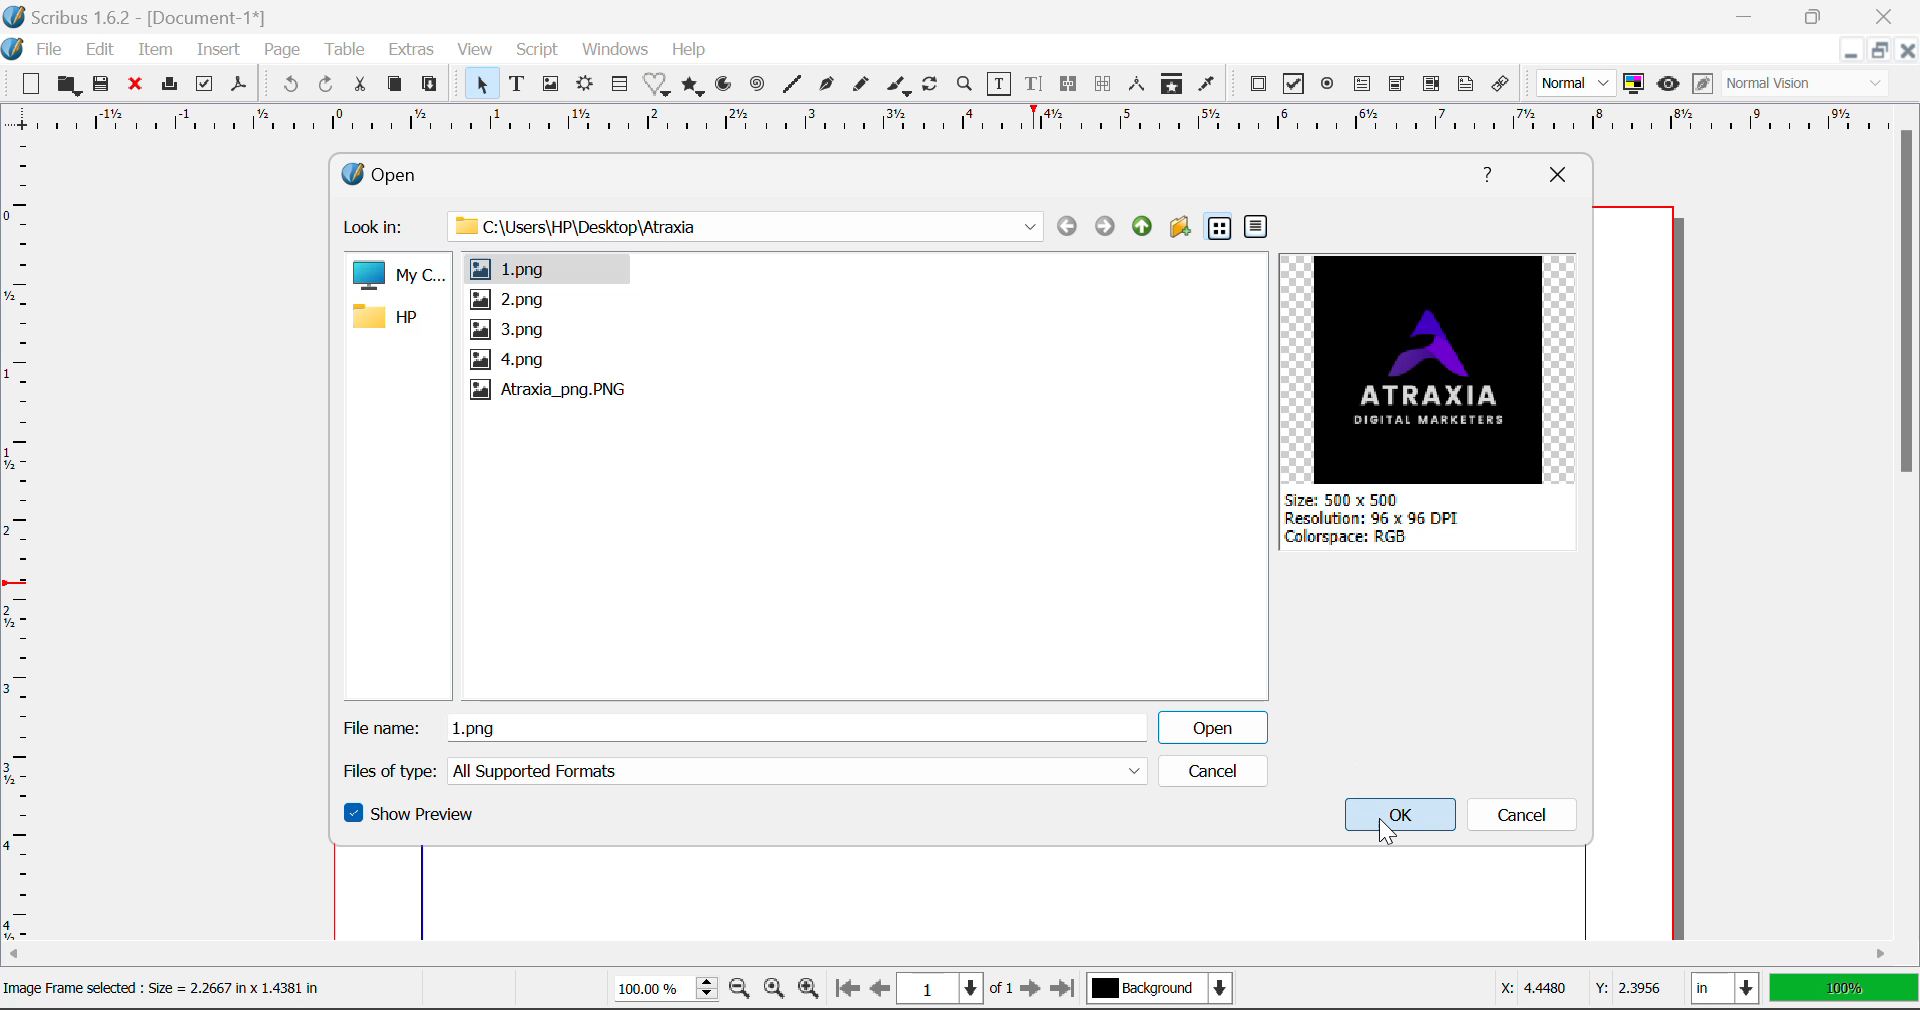 The width and height of the screenshot is (1920, 1010). Describe the element at coordinates (1890, 16) in the screenshot. I see `Close` at that location.